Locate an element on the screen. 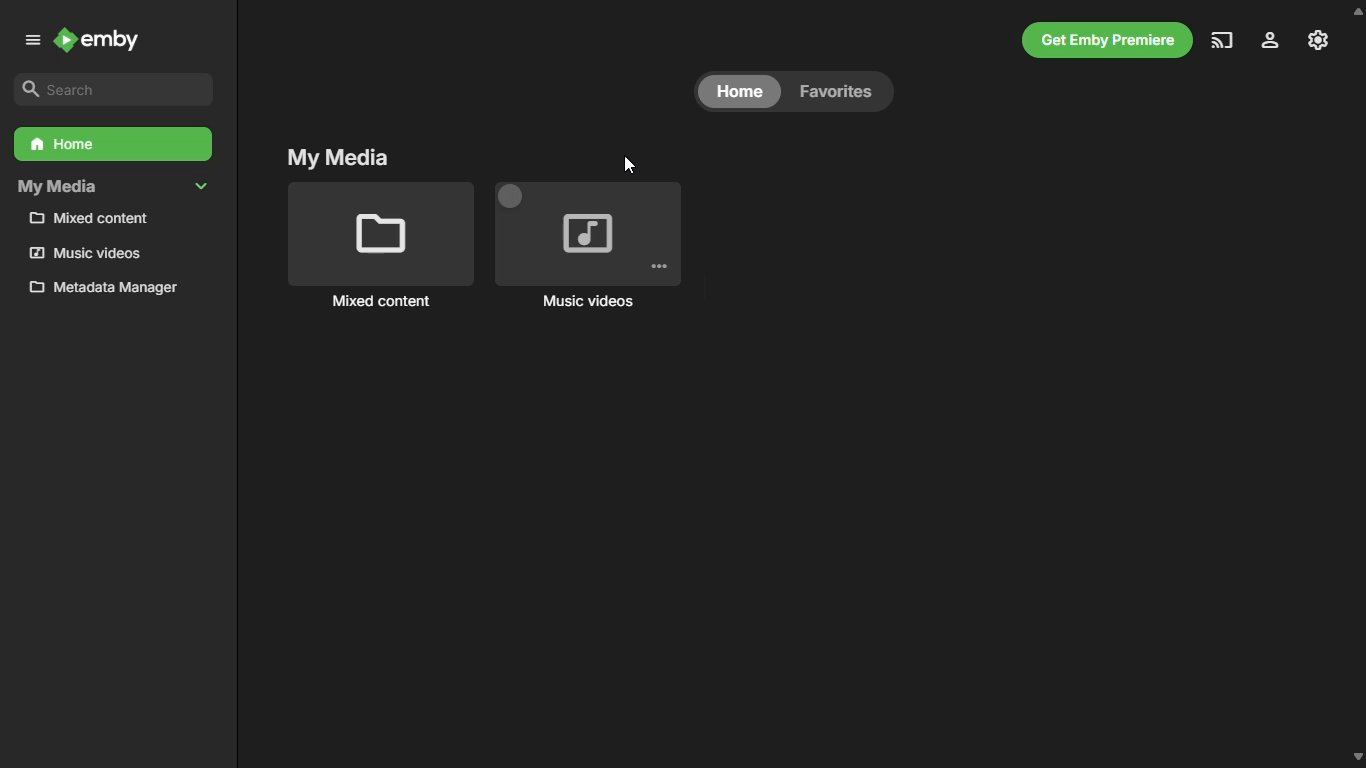 This screenshot has width=1366, height=768. settings is located at coordinates (1271, 39).